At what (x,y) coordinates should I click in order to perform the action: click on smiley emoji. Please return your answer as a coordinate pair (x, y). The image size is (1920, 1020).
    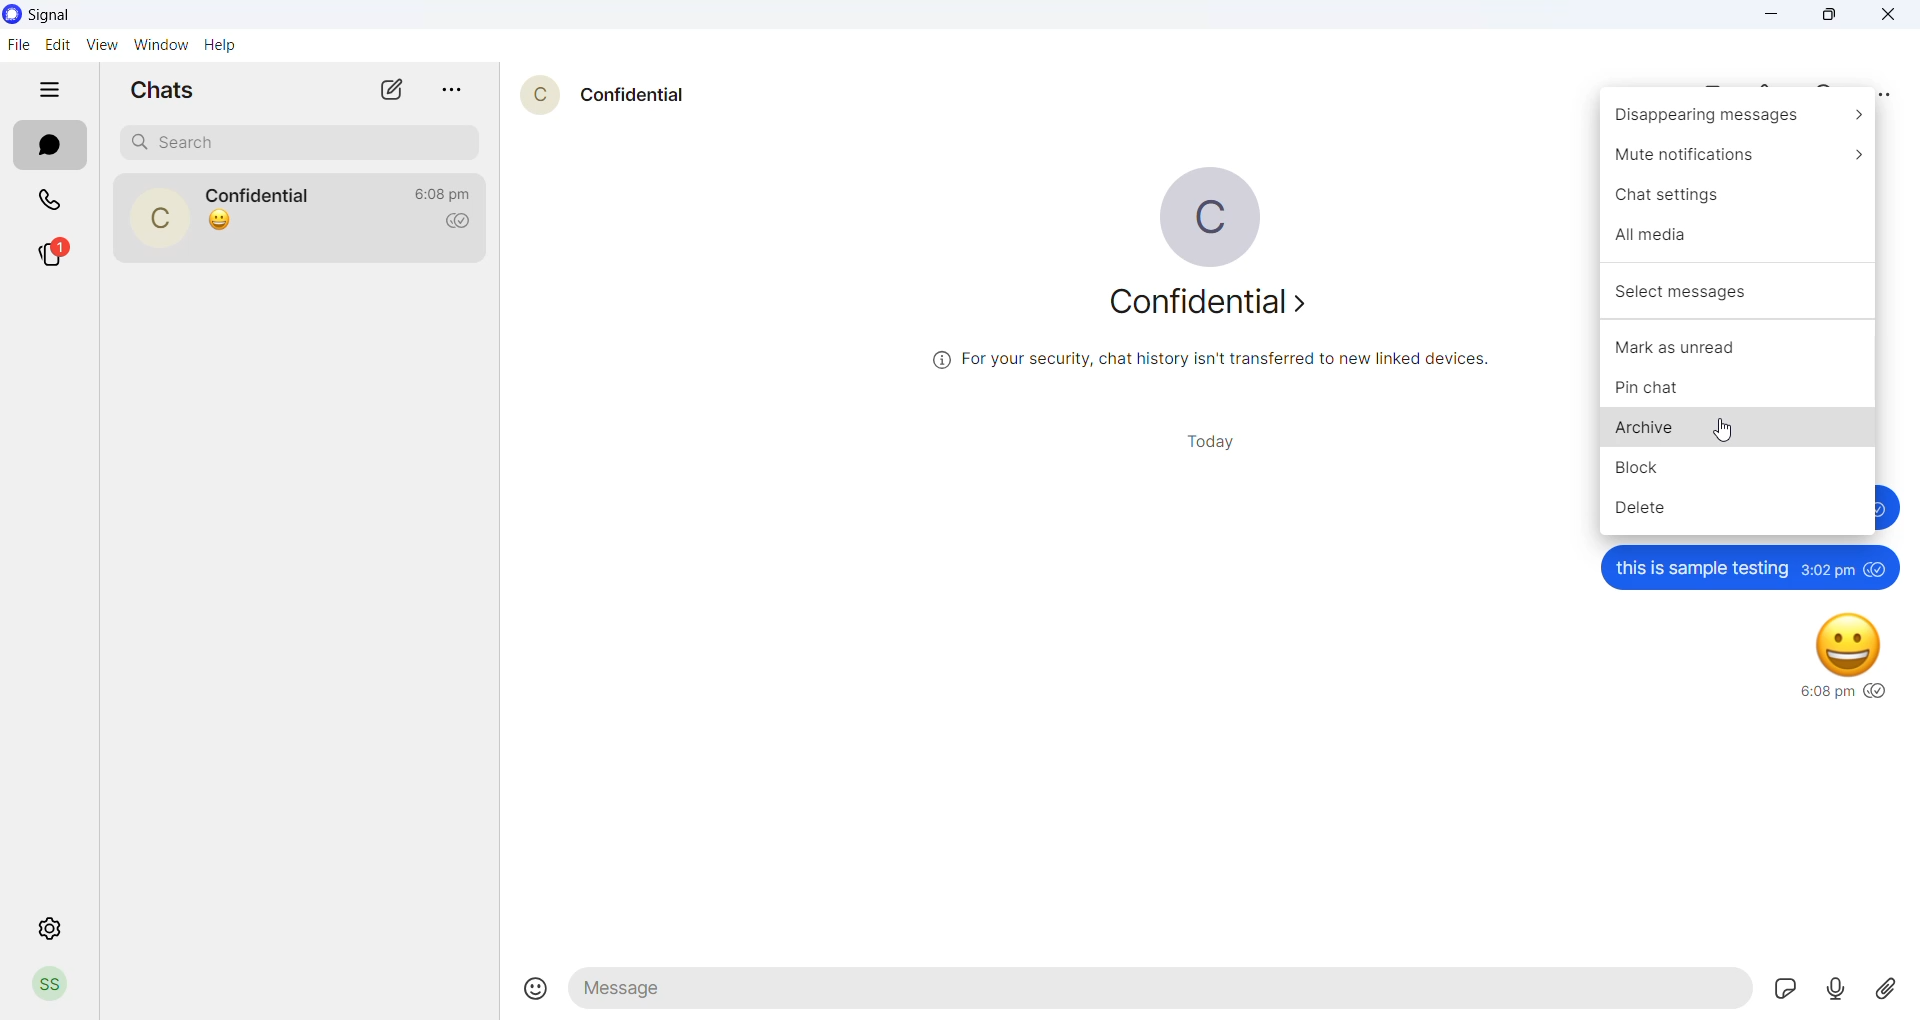
    Looking at the image, I should click on (1843, 640).